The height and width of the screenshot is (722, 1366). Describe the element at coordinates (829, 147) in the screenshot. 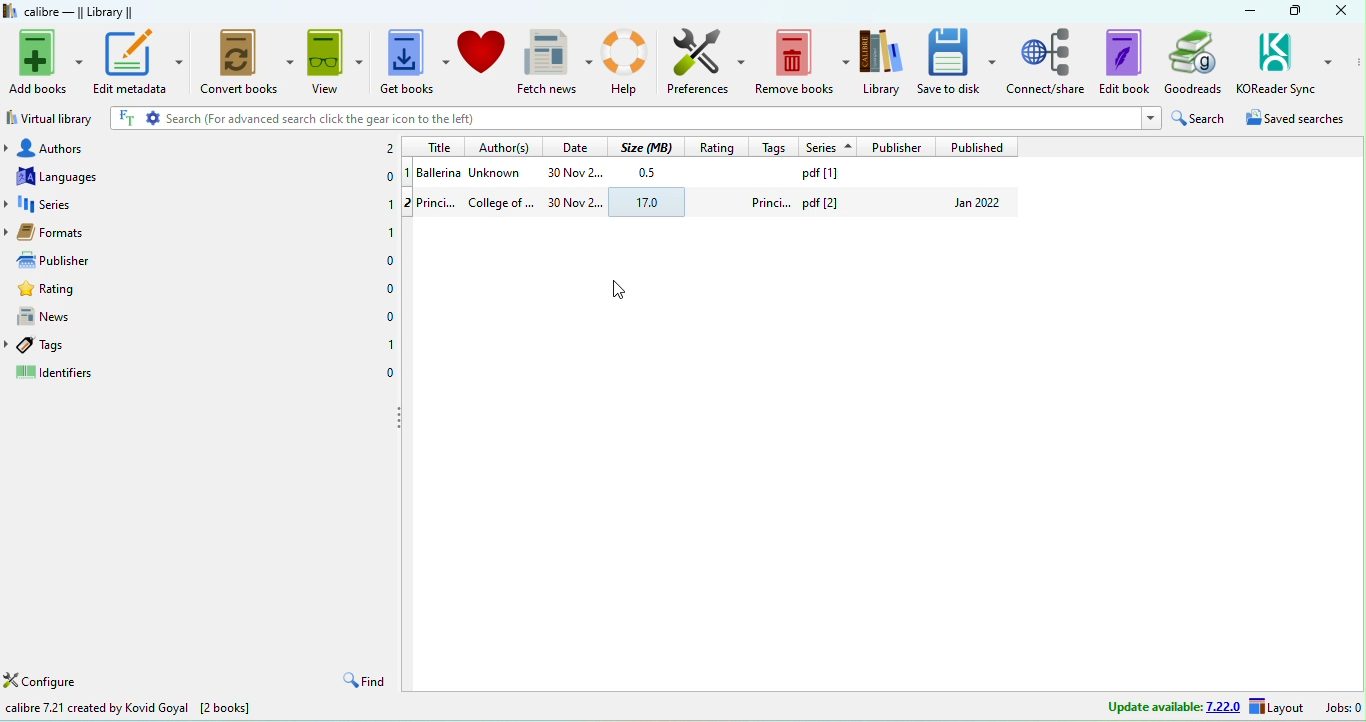

I see `series` at that location.